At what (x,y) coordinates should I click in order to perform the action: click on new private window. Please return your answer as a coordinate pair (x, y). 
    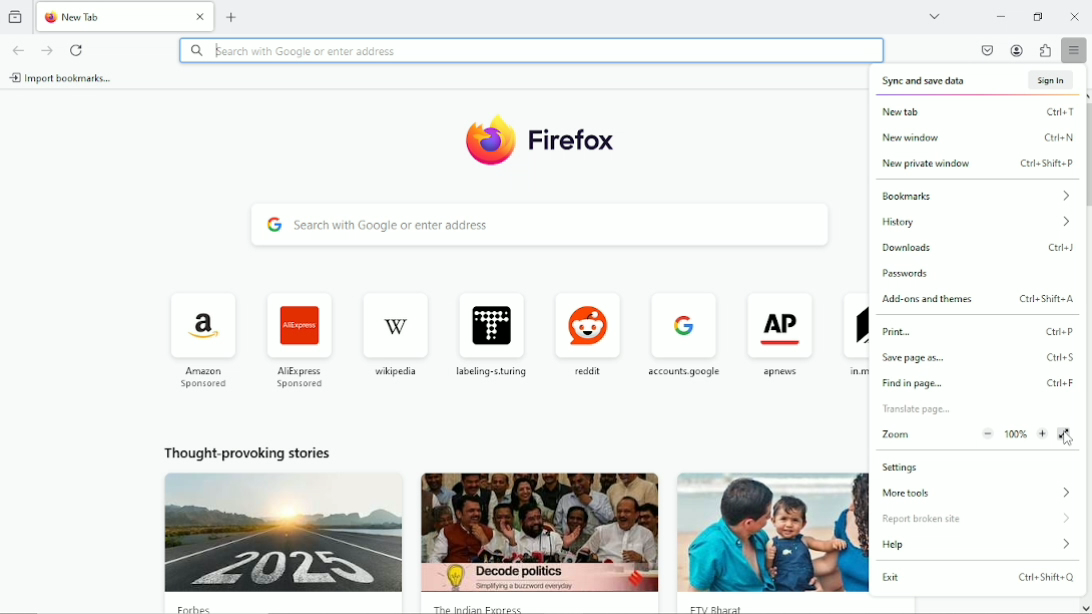
    Looking at the image, I should click on (978, 165).